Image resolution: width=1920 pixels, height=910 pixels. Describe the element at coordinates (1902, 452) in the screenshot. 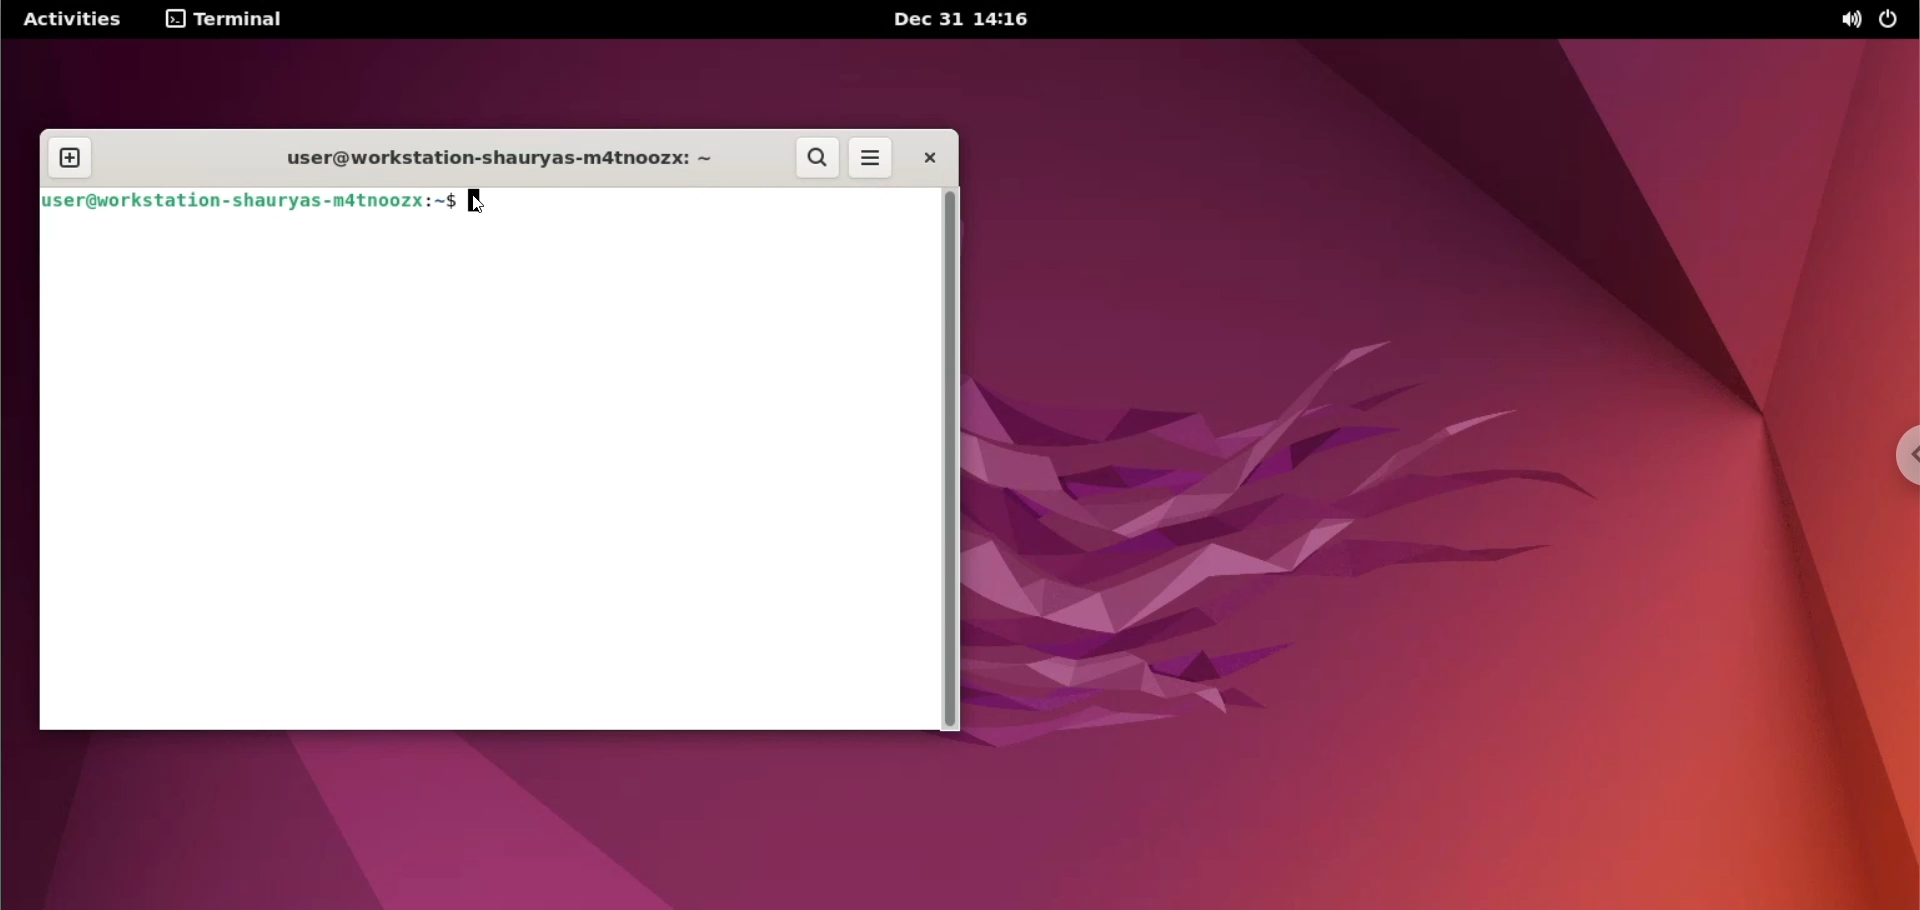

I see `chrome options` at that location.